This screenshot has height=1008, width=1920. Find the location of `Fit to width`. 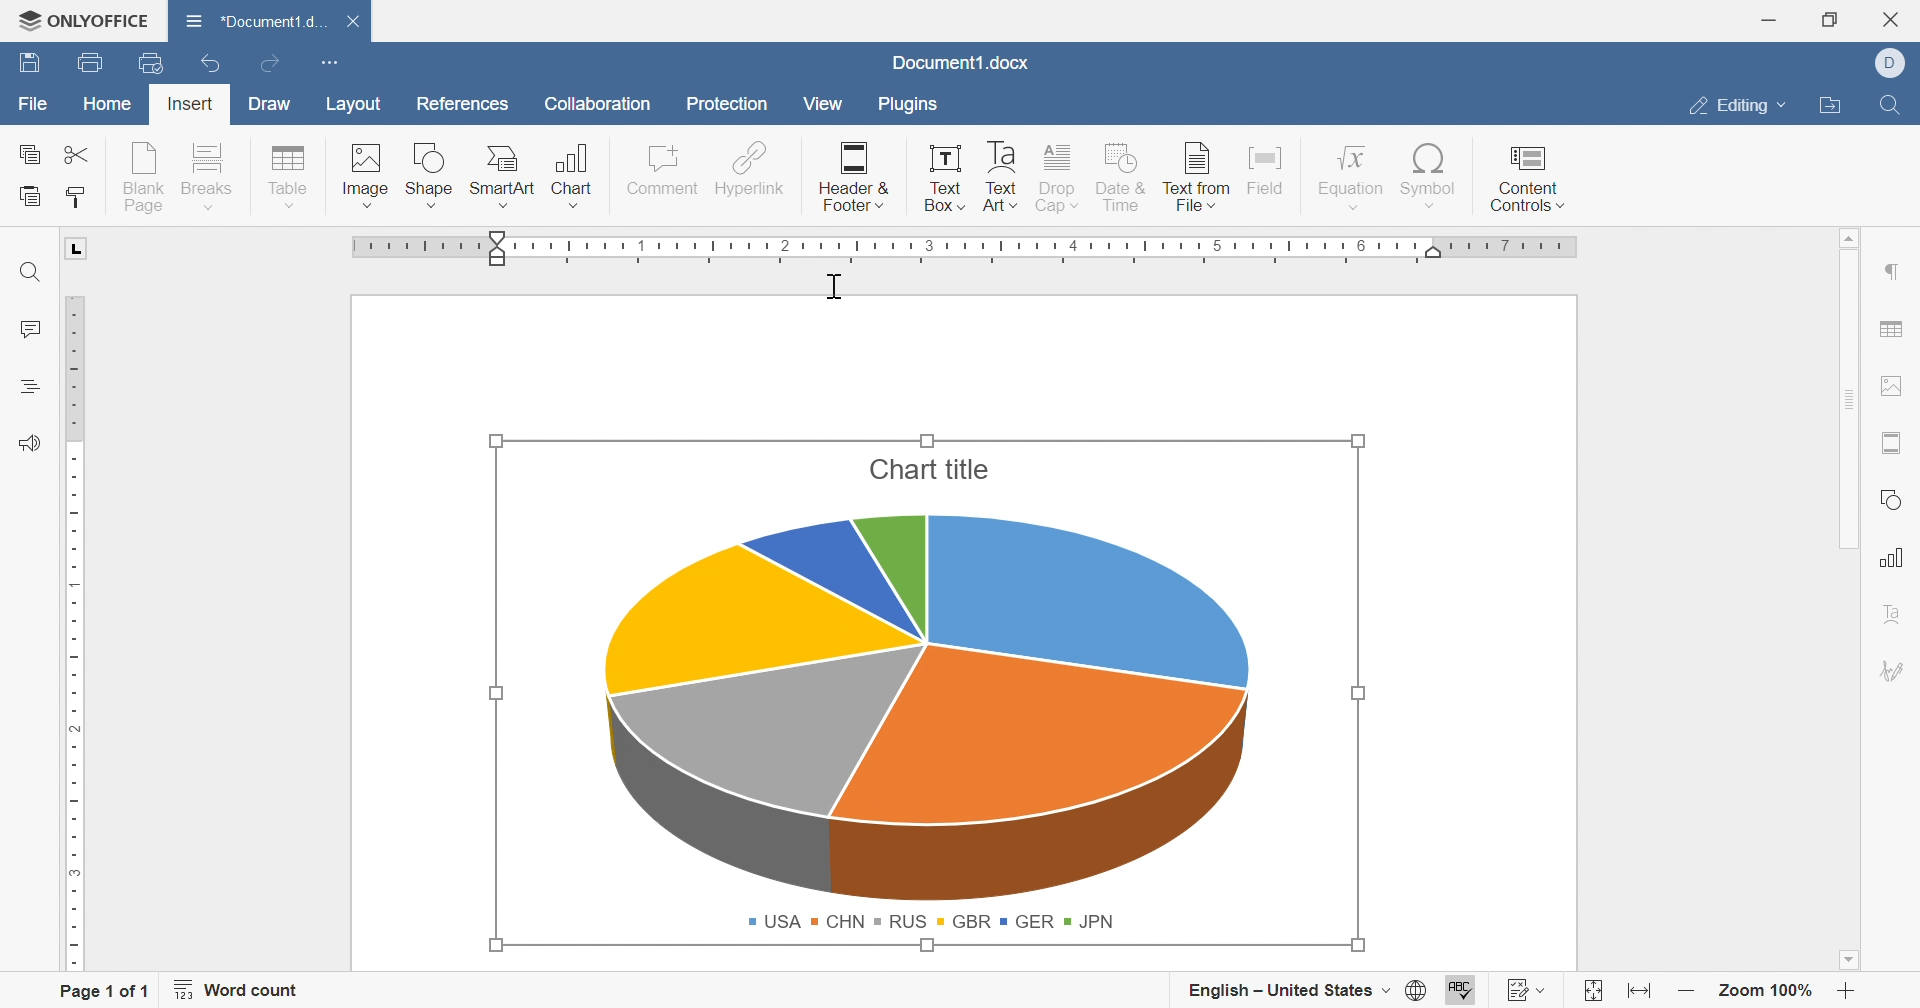

Fit to width is located at coordinates (1637, 988).